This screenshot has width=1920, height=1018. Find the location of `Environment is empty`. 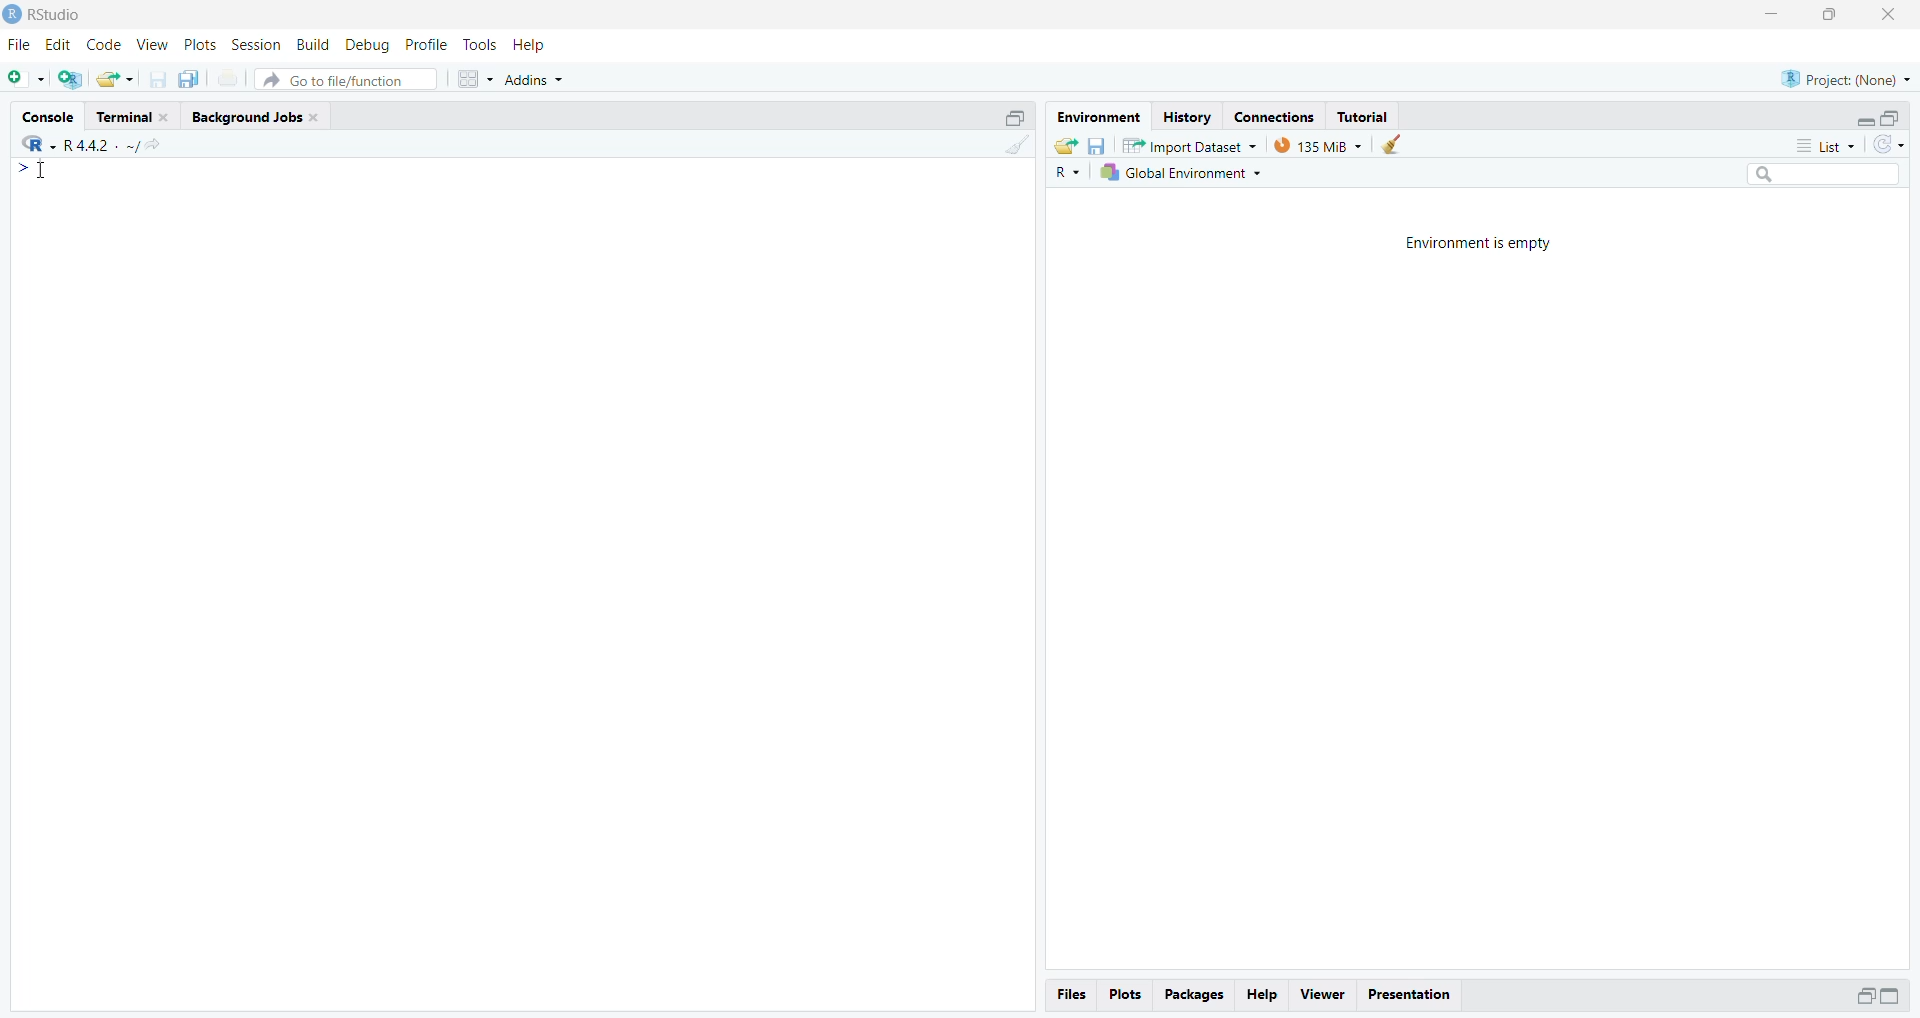

Environment is empty is located at coordinates (1480, 241).